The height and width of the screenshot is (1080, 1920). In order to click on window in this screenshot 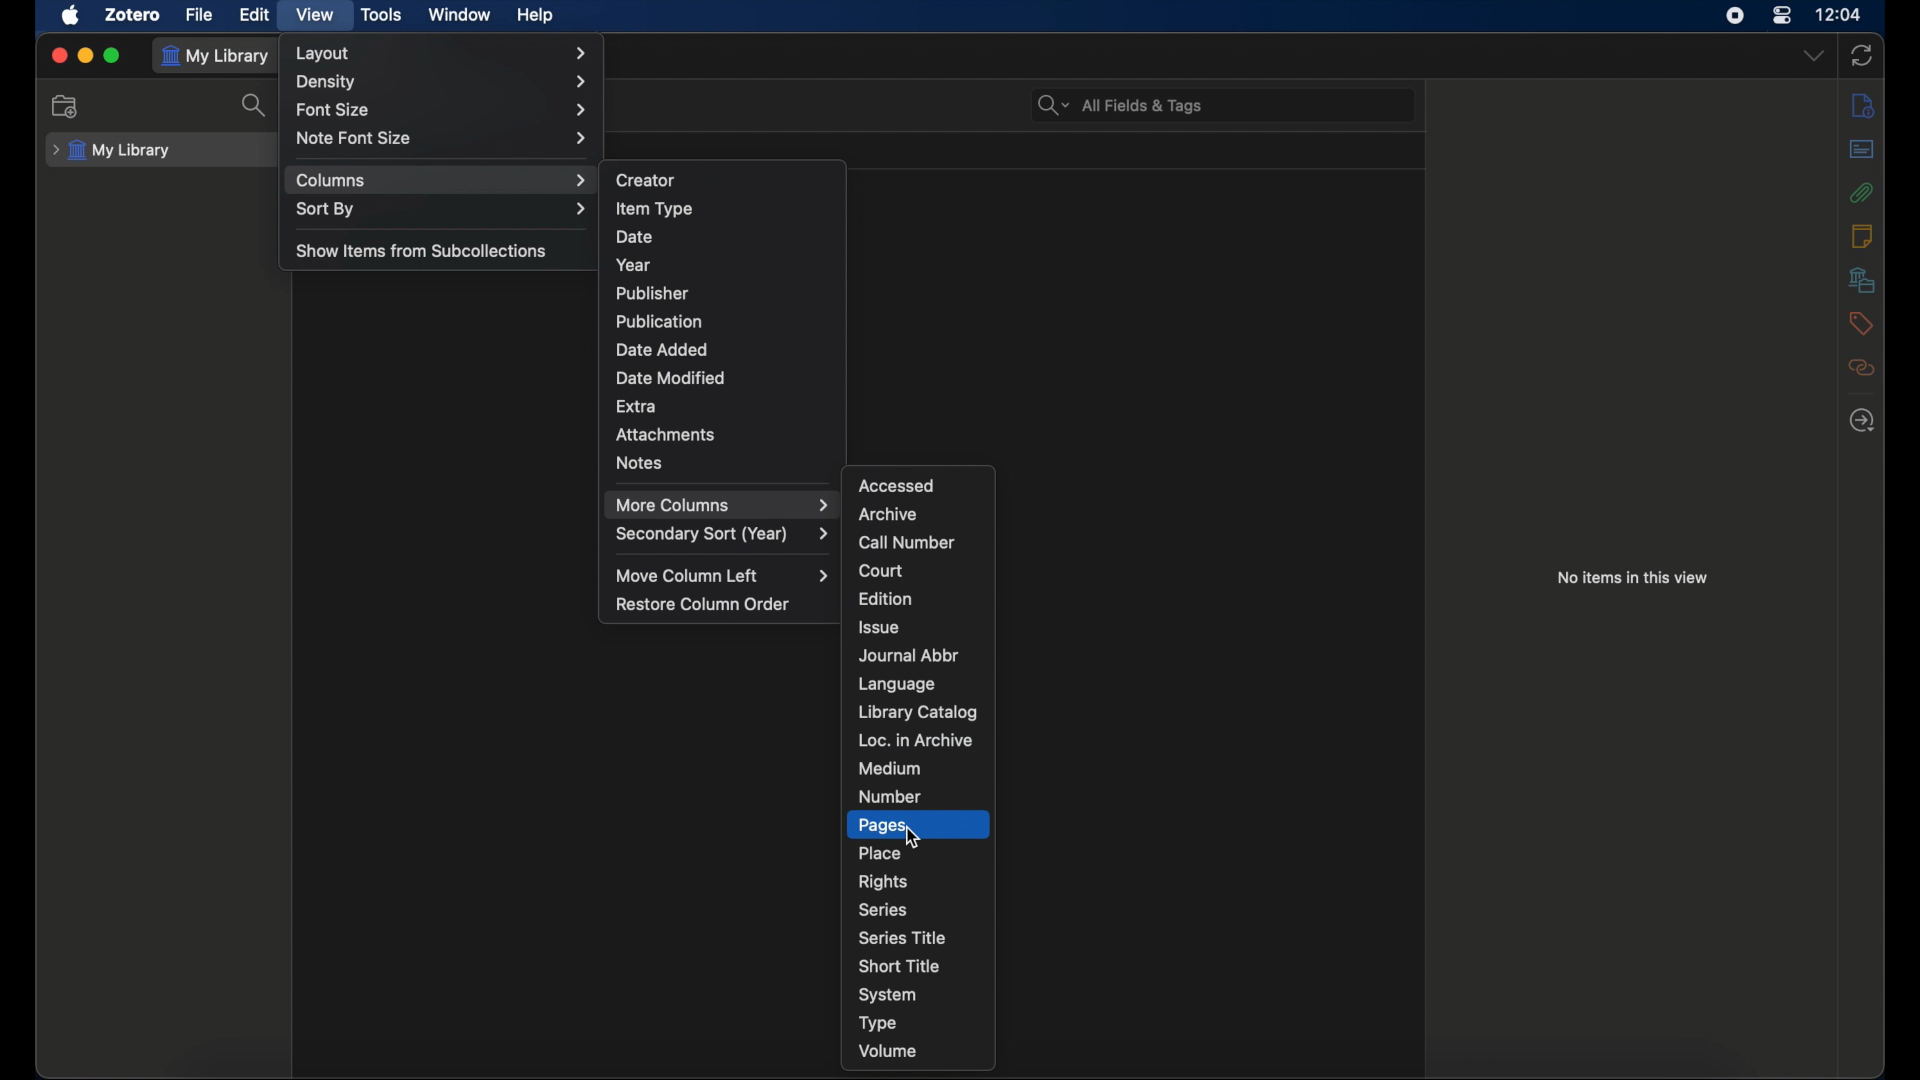, I will do `click(458, 16)`.